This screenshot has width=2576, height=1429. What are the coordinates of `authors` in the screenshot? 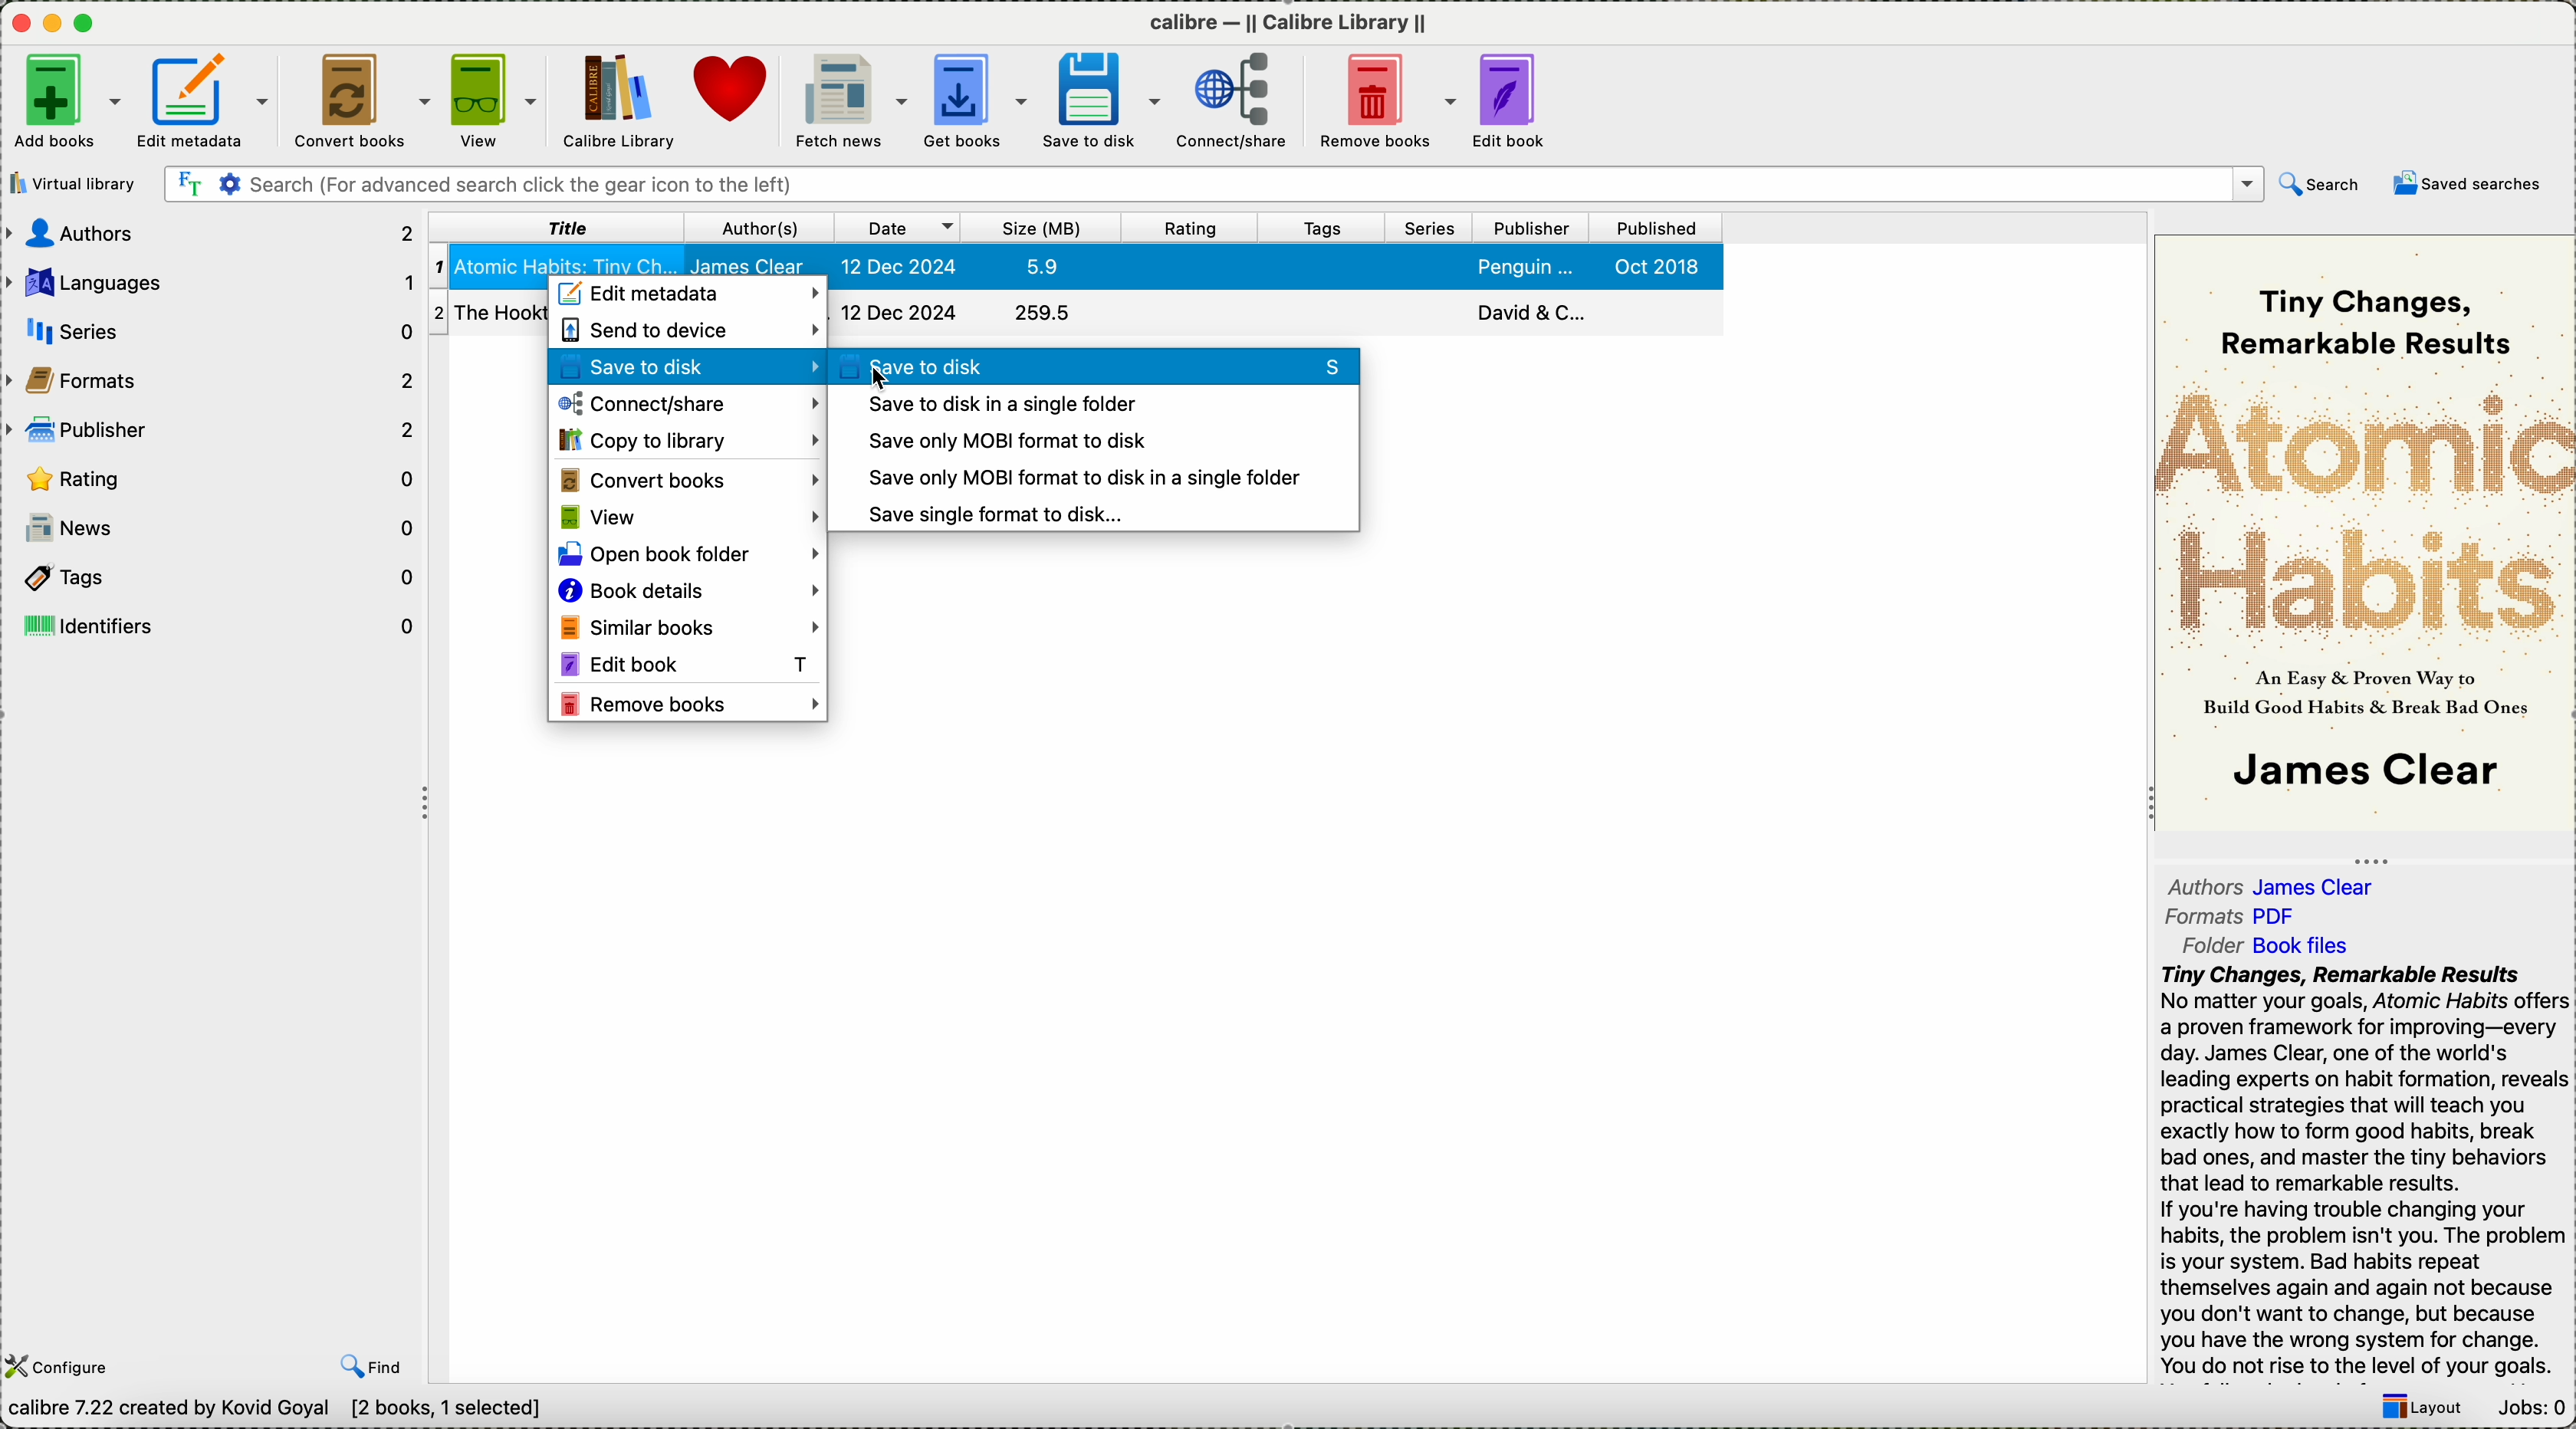 It's located at (2278, 887).